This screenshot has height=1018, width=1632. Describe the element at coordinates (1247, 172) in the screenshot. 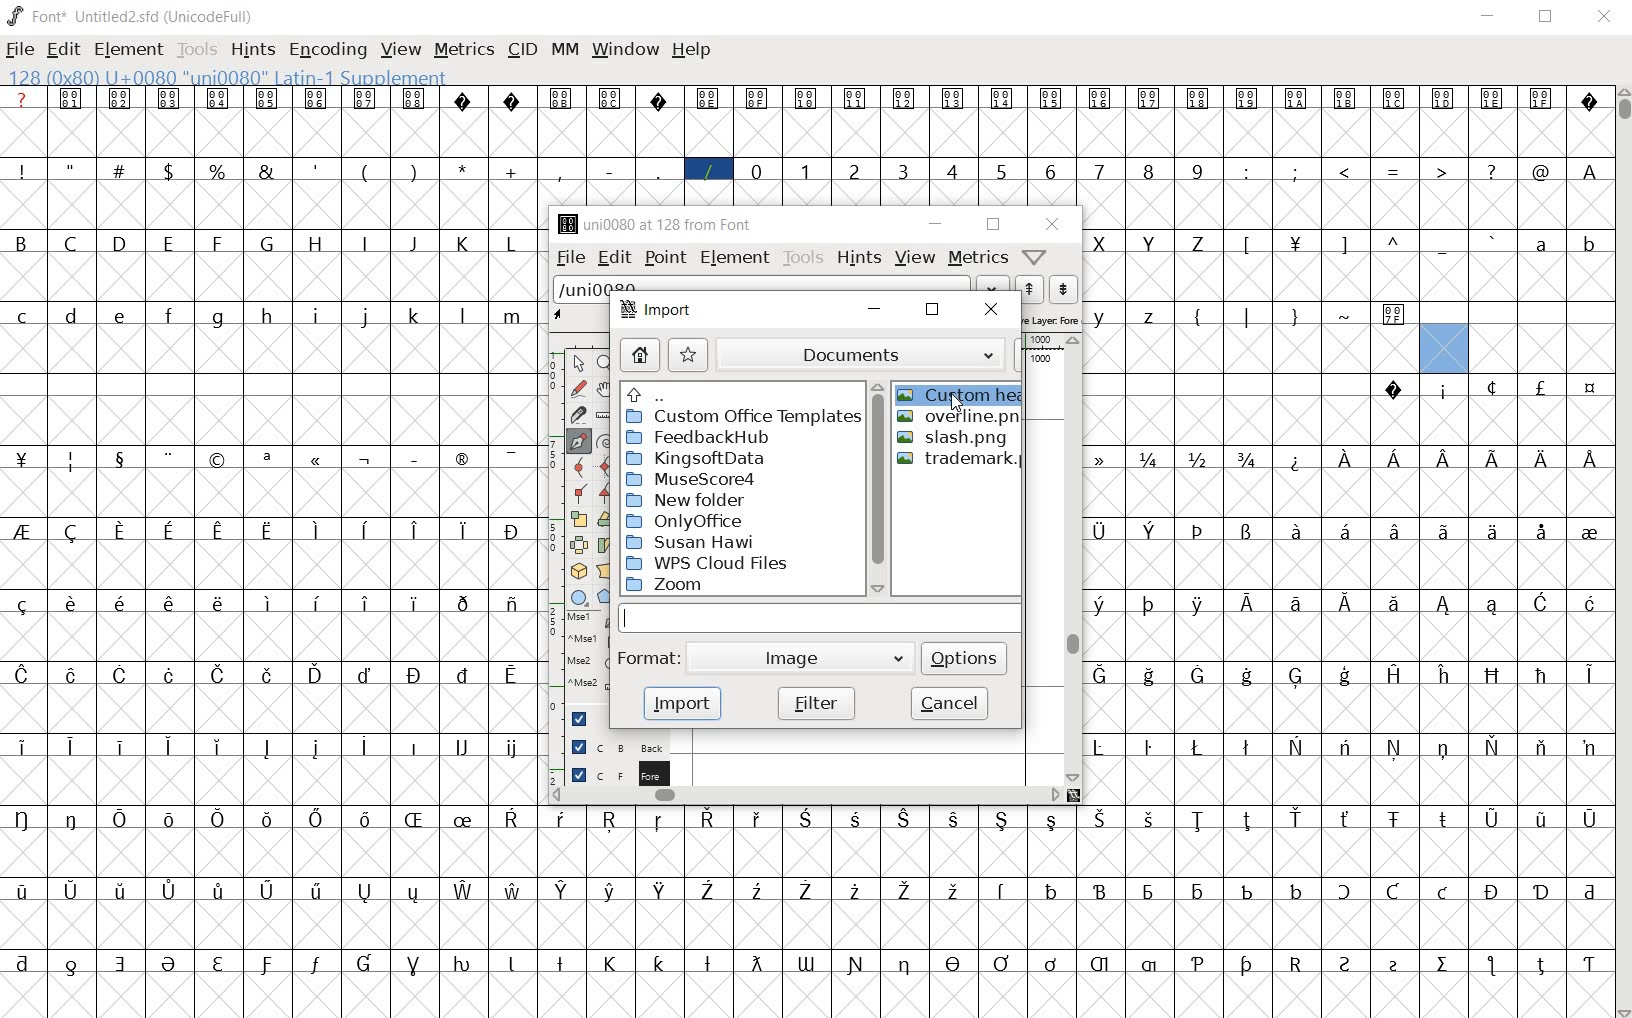

I see `glyph` at that location.